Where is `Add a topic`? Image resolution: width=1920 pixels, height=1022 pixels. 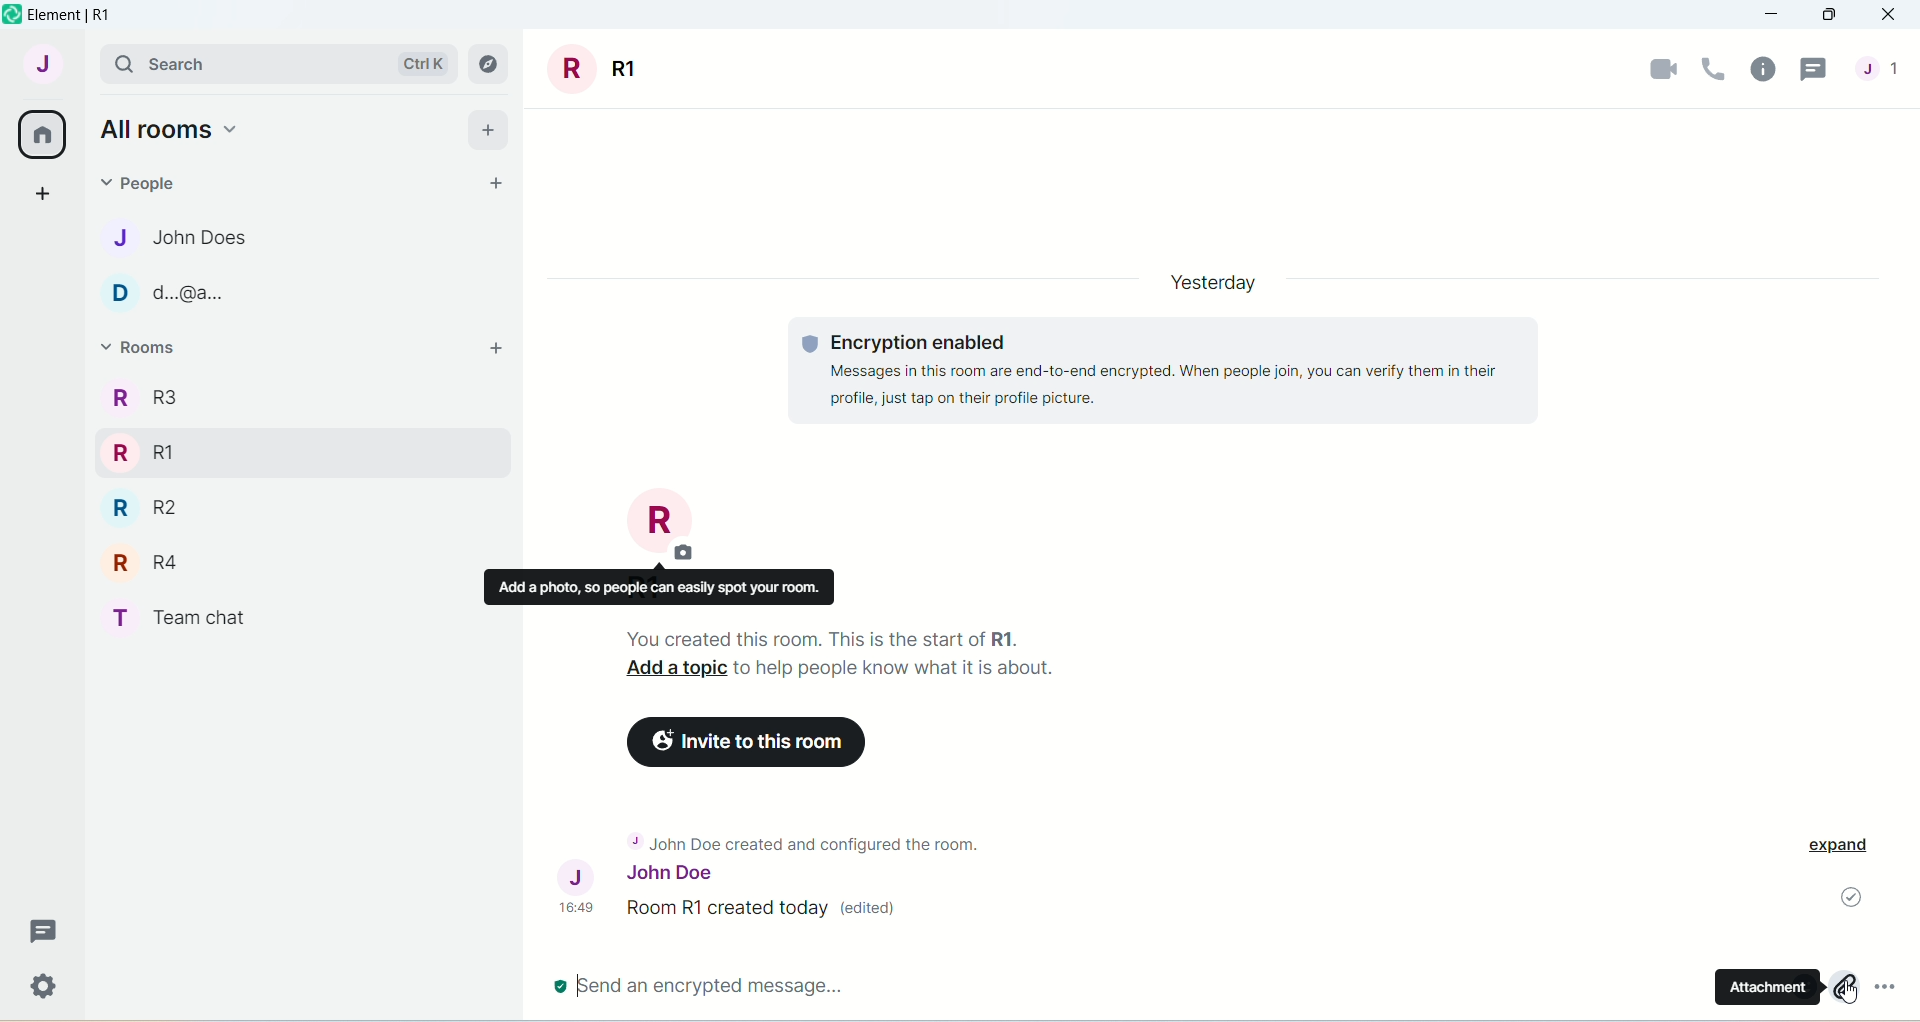 Add a topic is located at coordinates (674, 669).